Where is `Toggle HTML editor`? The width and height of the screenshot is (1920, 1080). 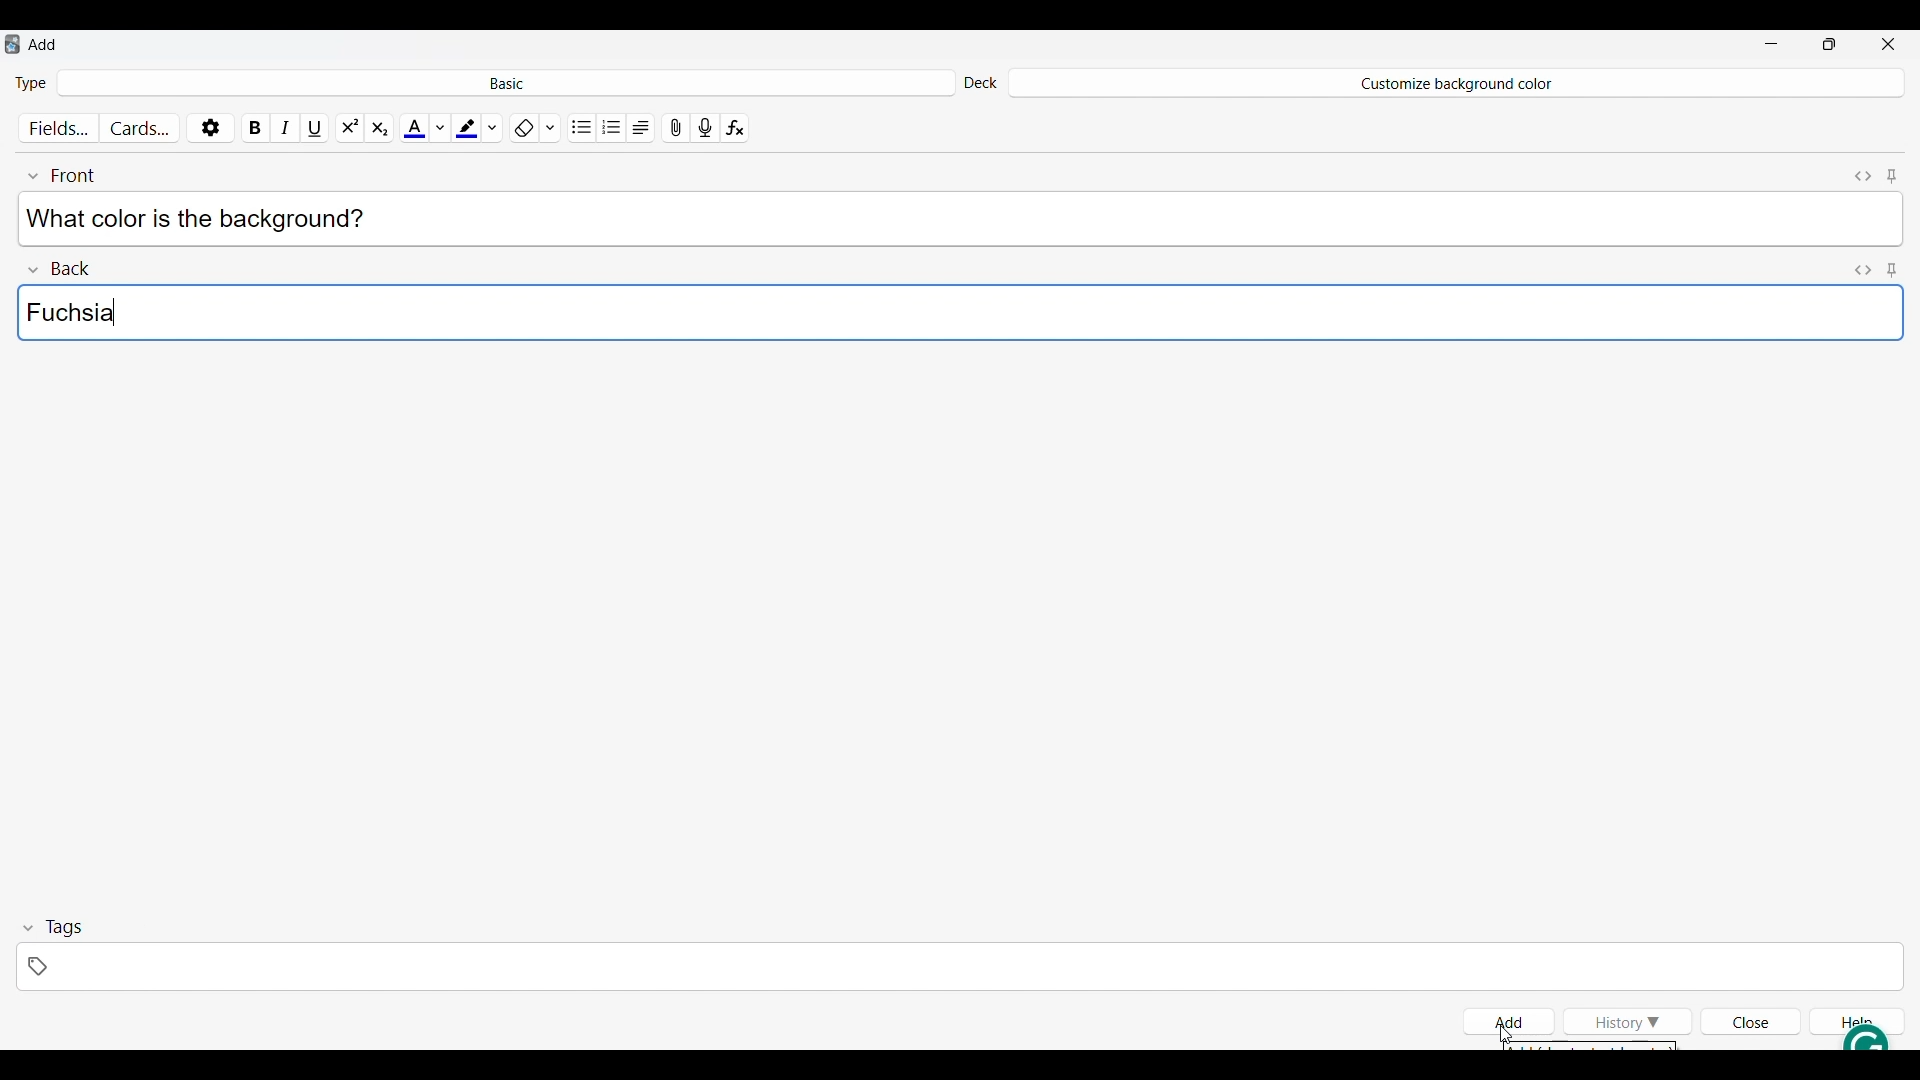 Toggle HTML editor is located at coordinates (1864, 268).